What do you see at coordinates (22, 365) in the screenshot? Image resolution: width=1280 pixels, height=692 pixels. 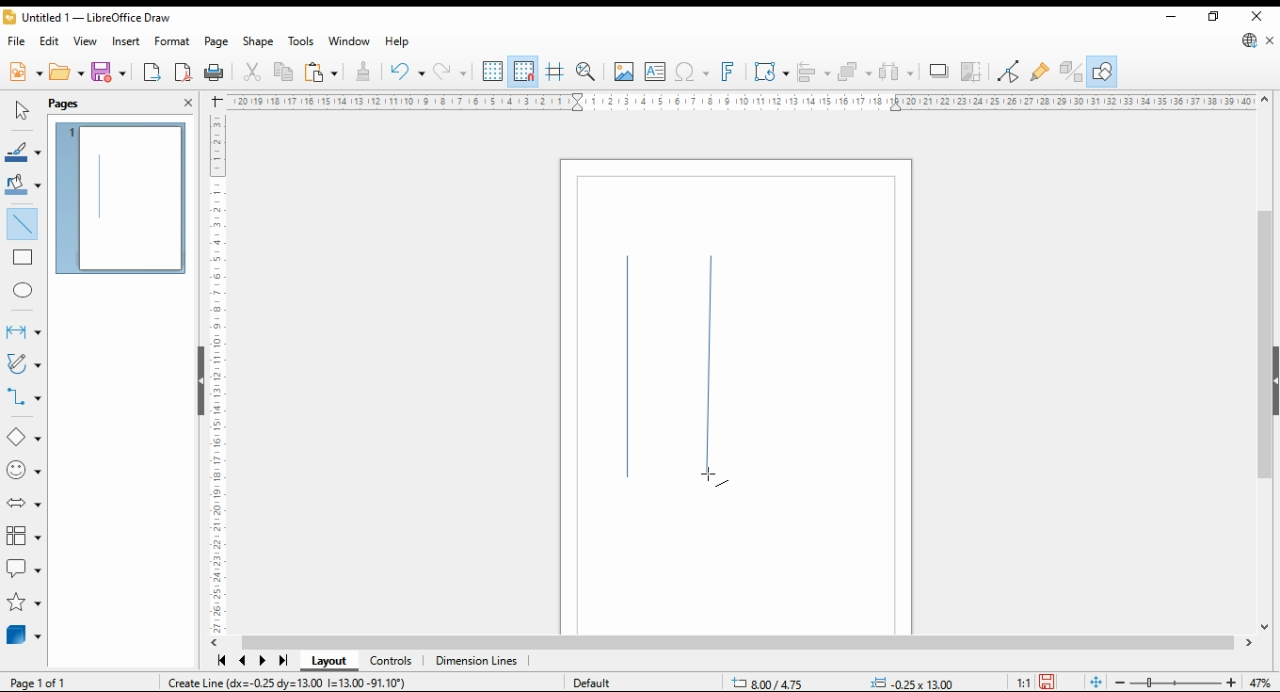 I see `curves and polygons` at bounding box center [22, 365].